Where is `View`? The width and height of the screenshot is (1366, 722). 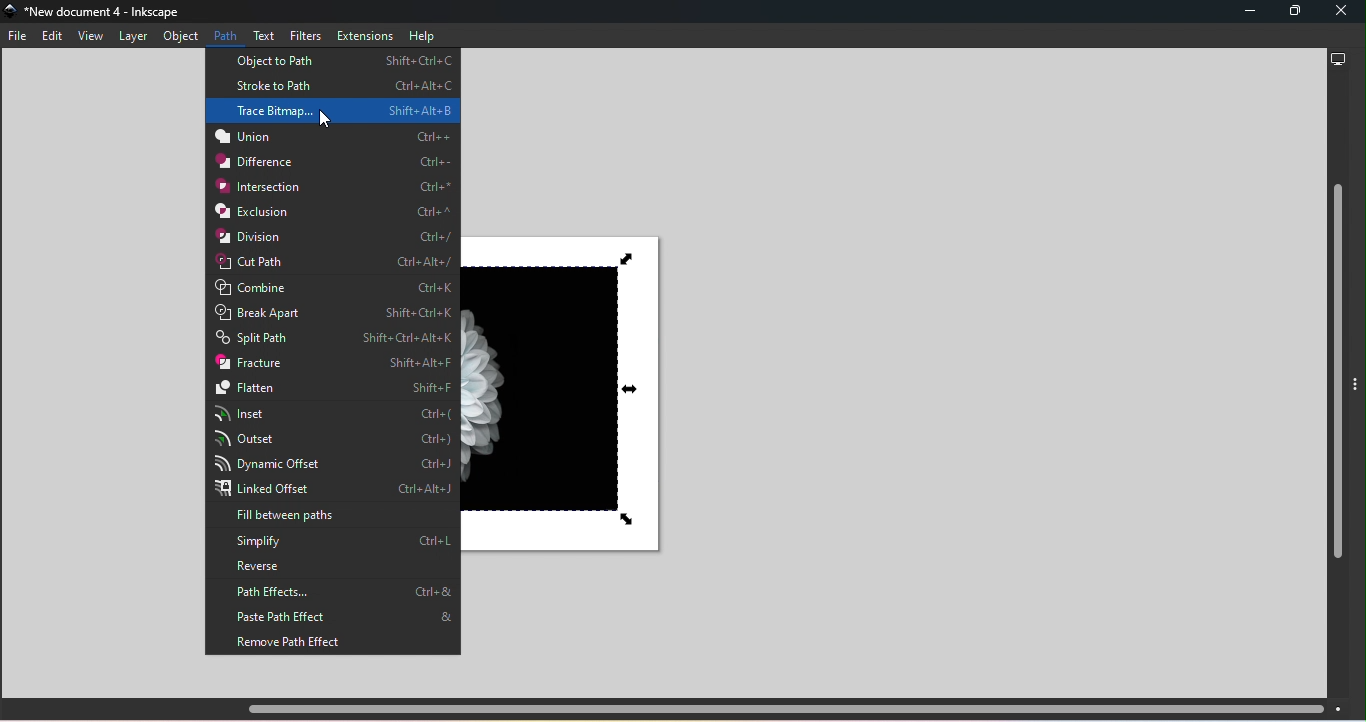 View is located at coordinates (88, 36).